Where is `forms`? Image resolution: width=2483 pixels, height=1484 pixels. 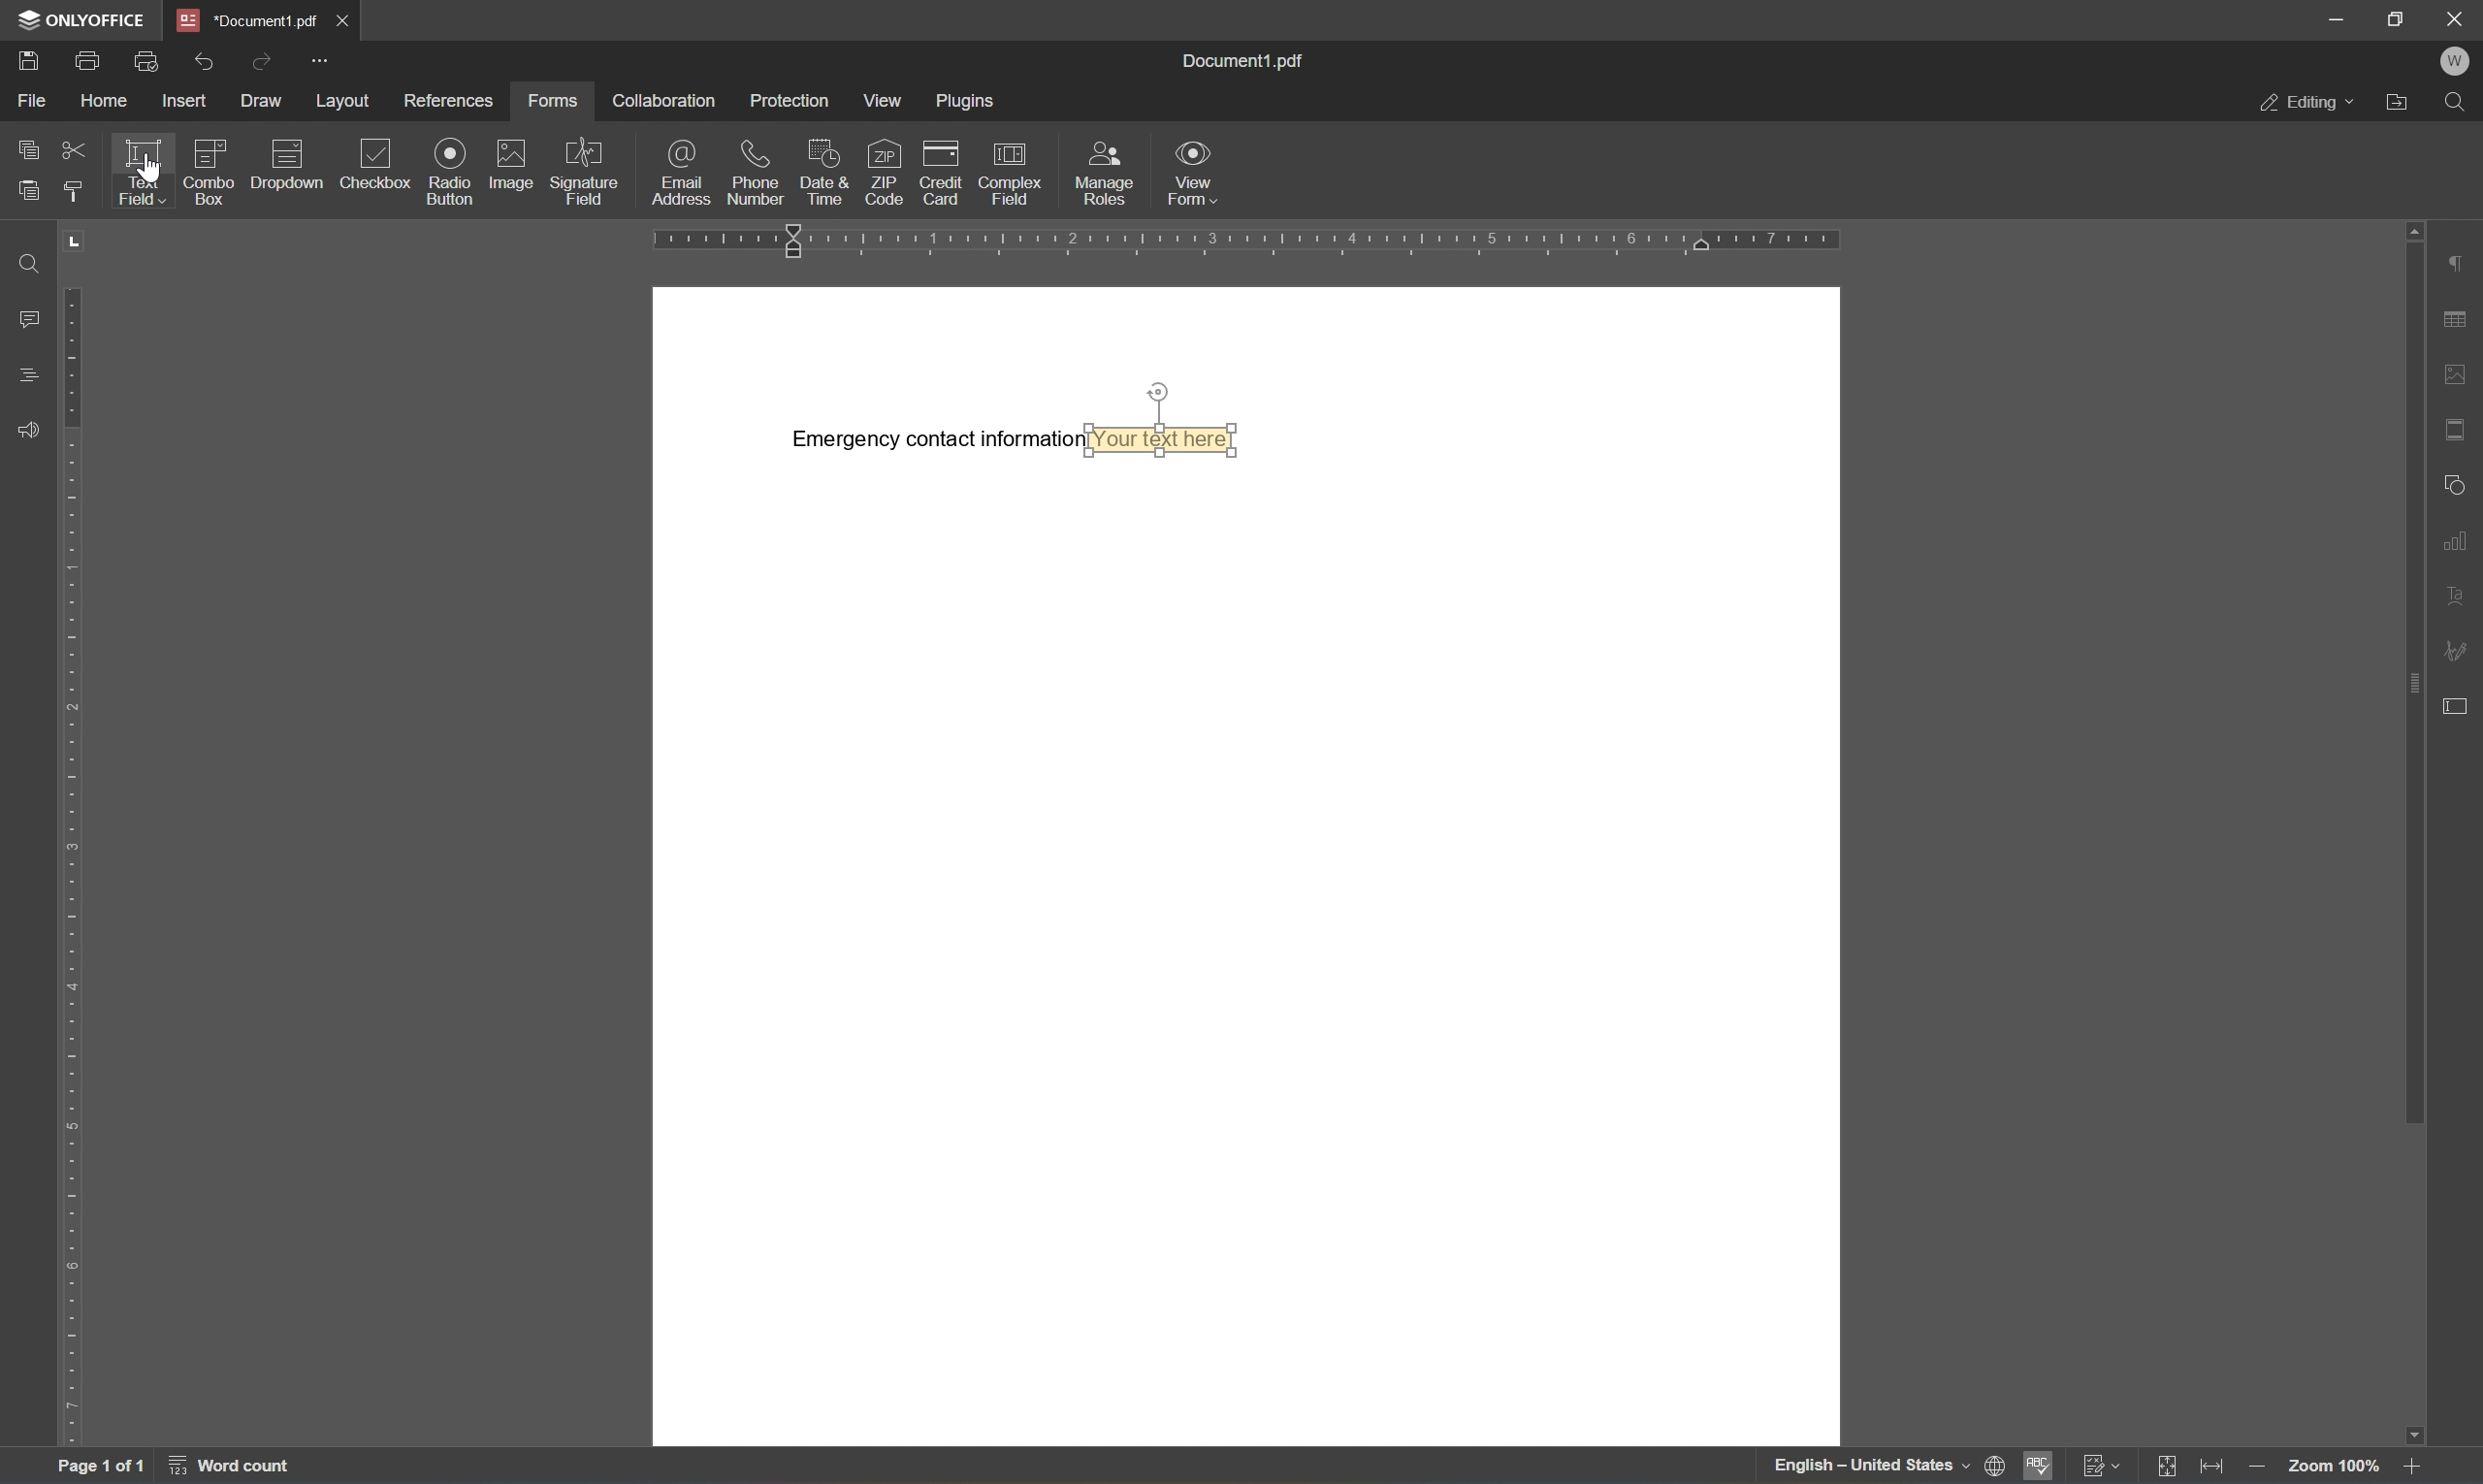 forms is located at coordinates (555, 101).